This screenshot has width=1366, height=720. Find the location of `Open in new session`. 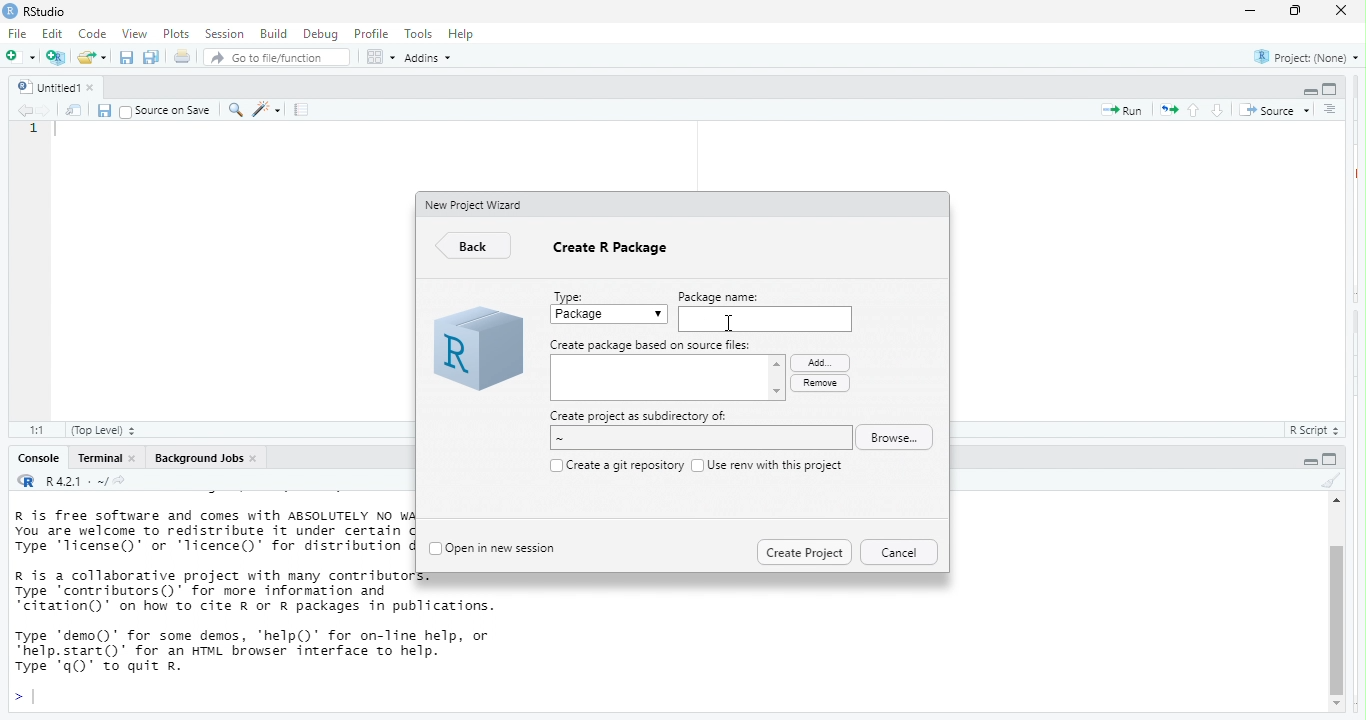

Open in new session is located at coordinates (505, 546).